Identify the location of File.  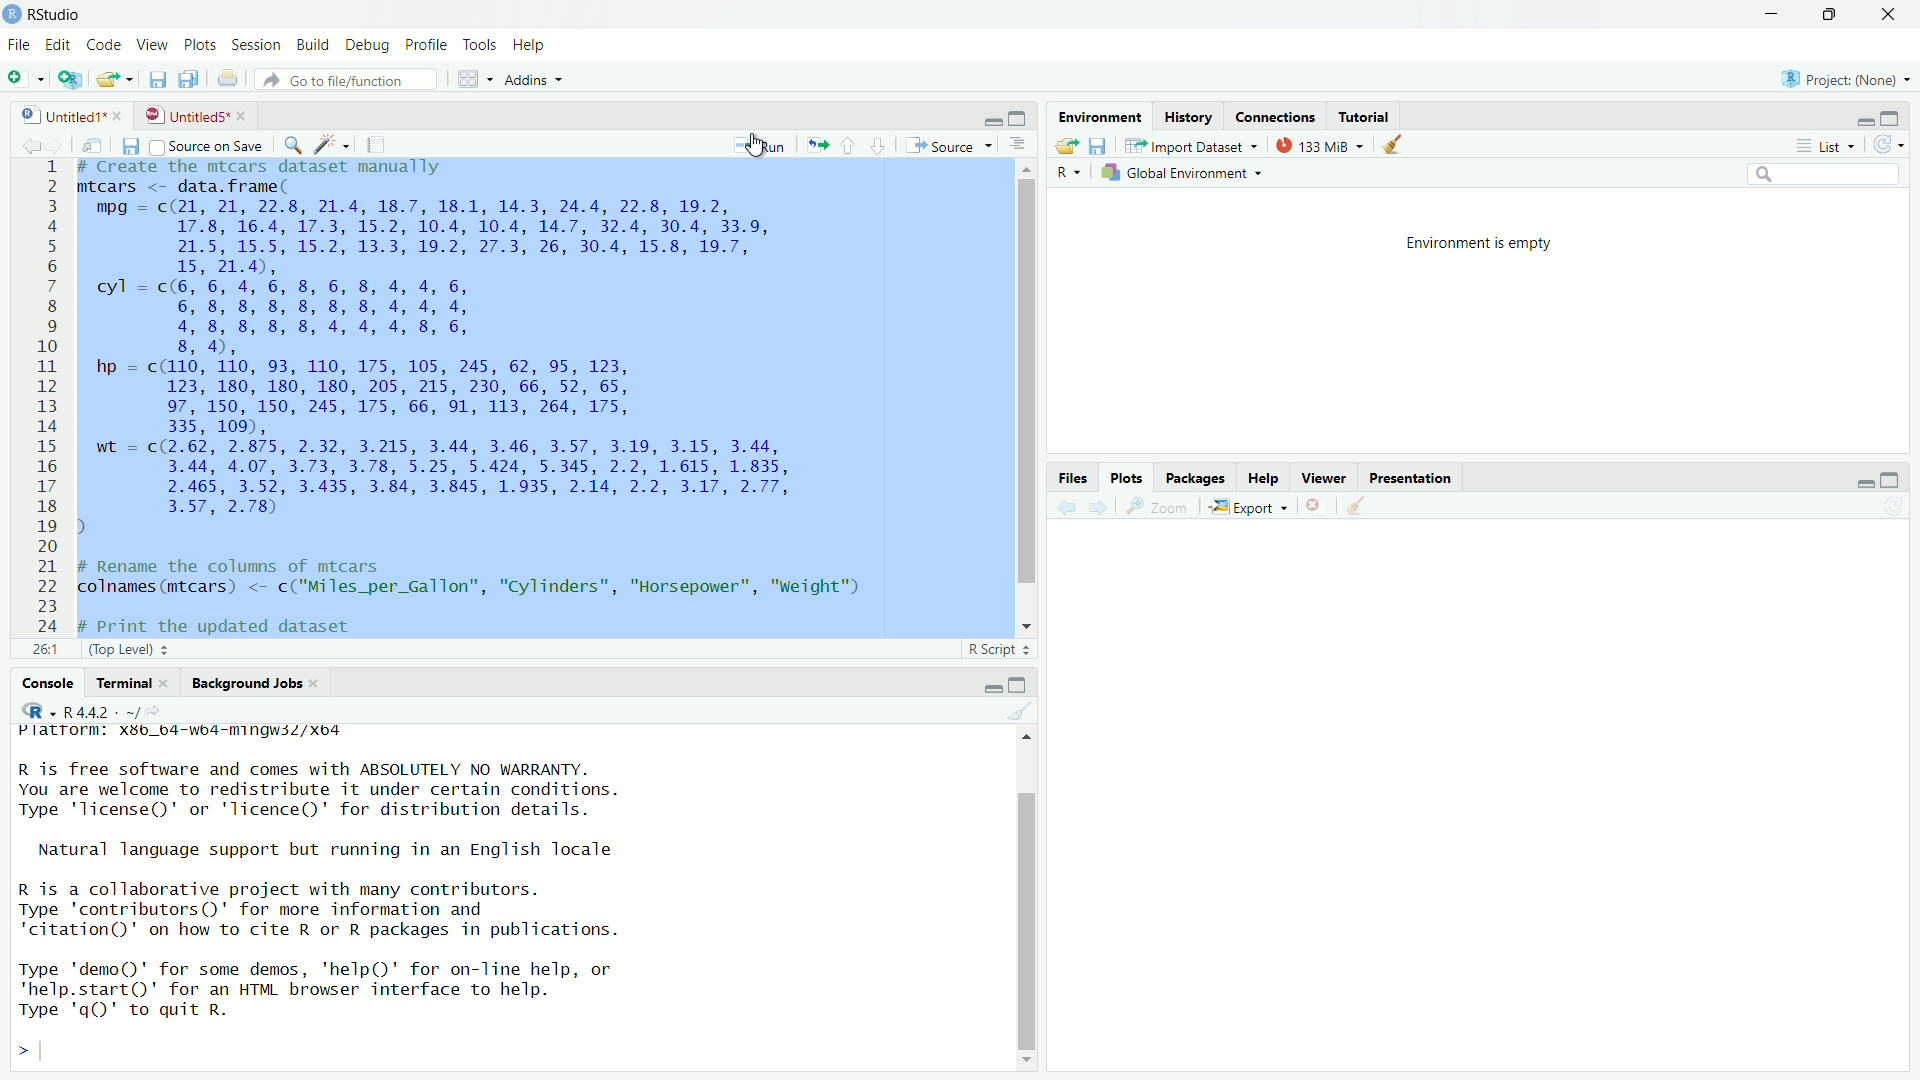
(18, 43).